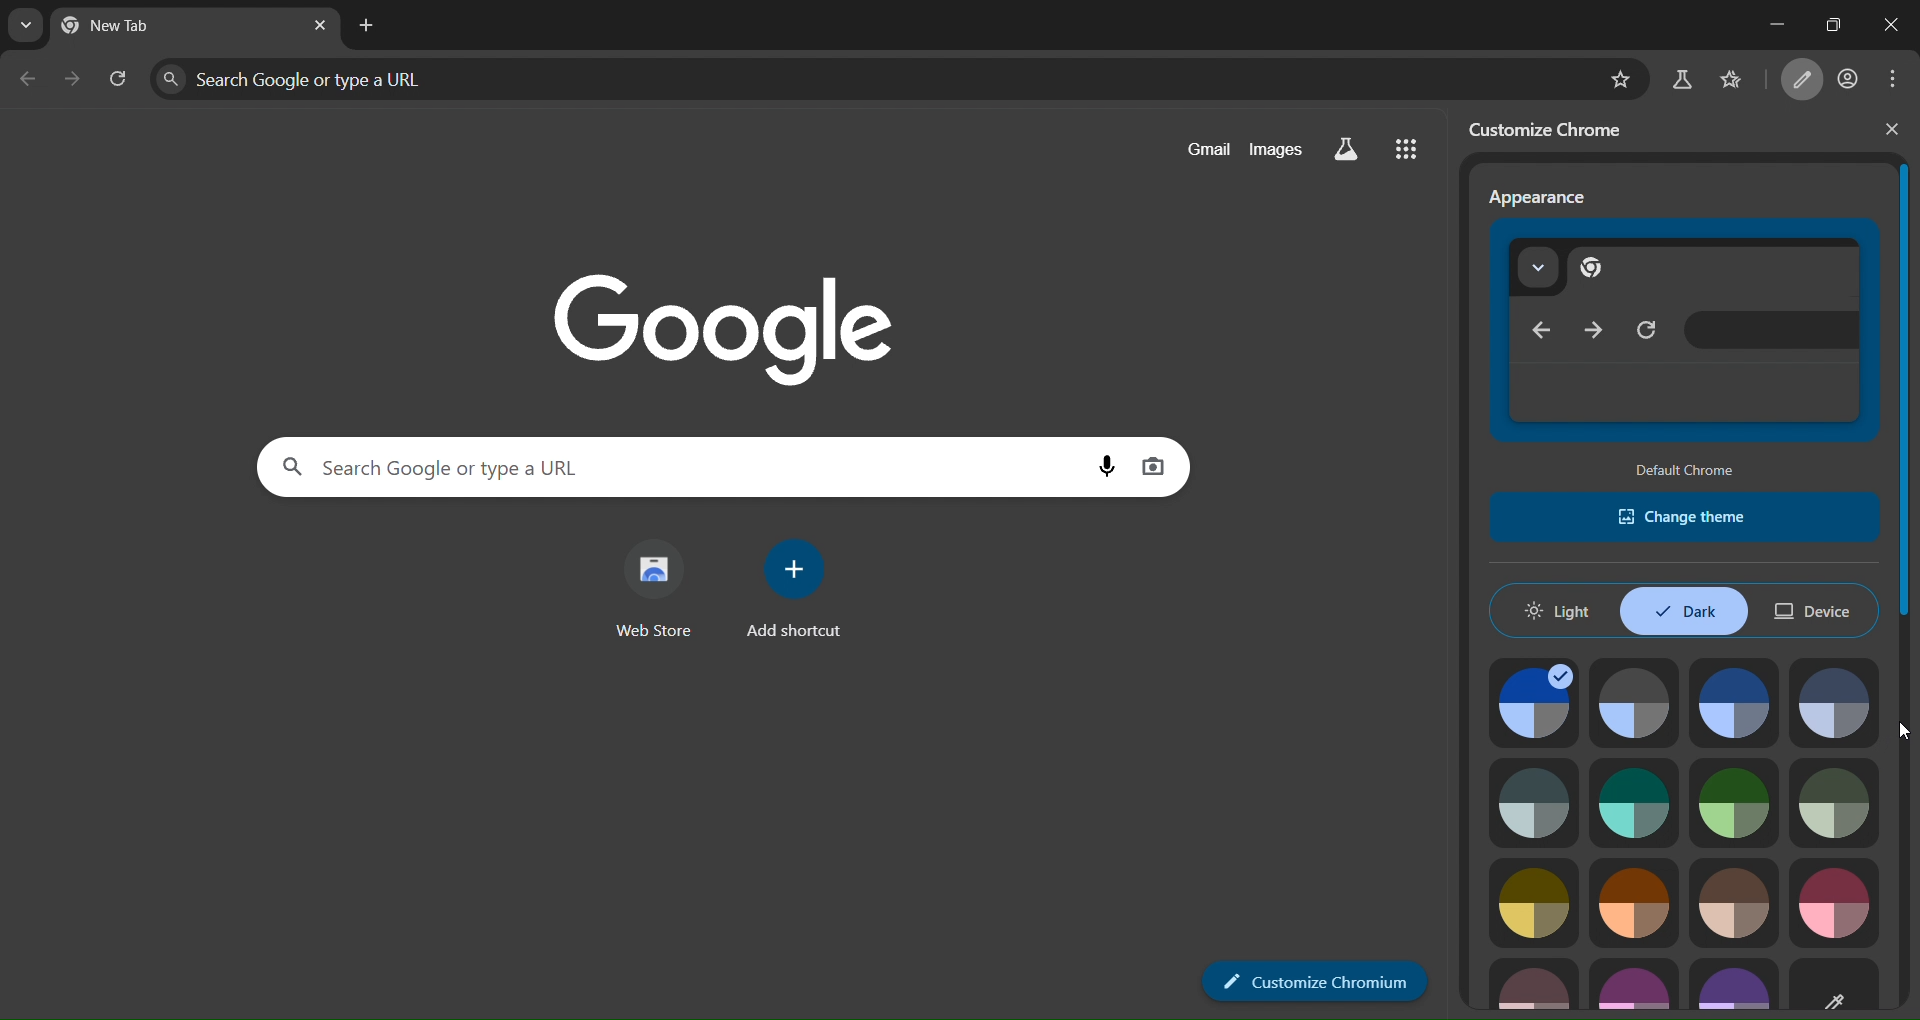  I want to click on image, so click(1735, 801).